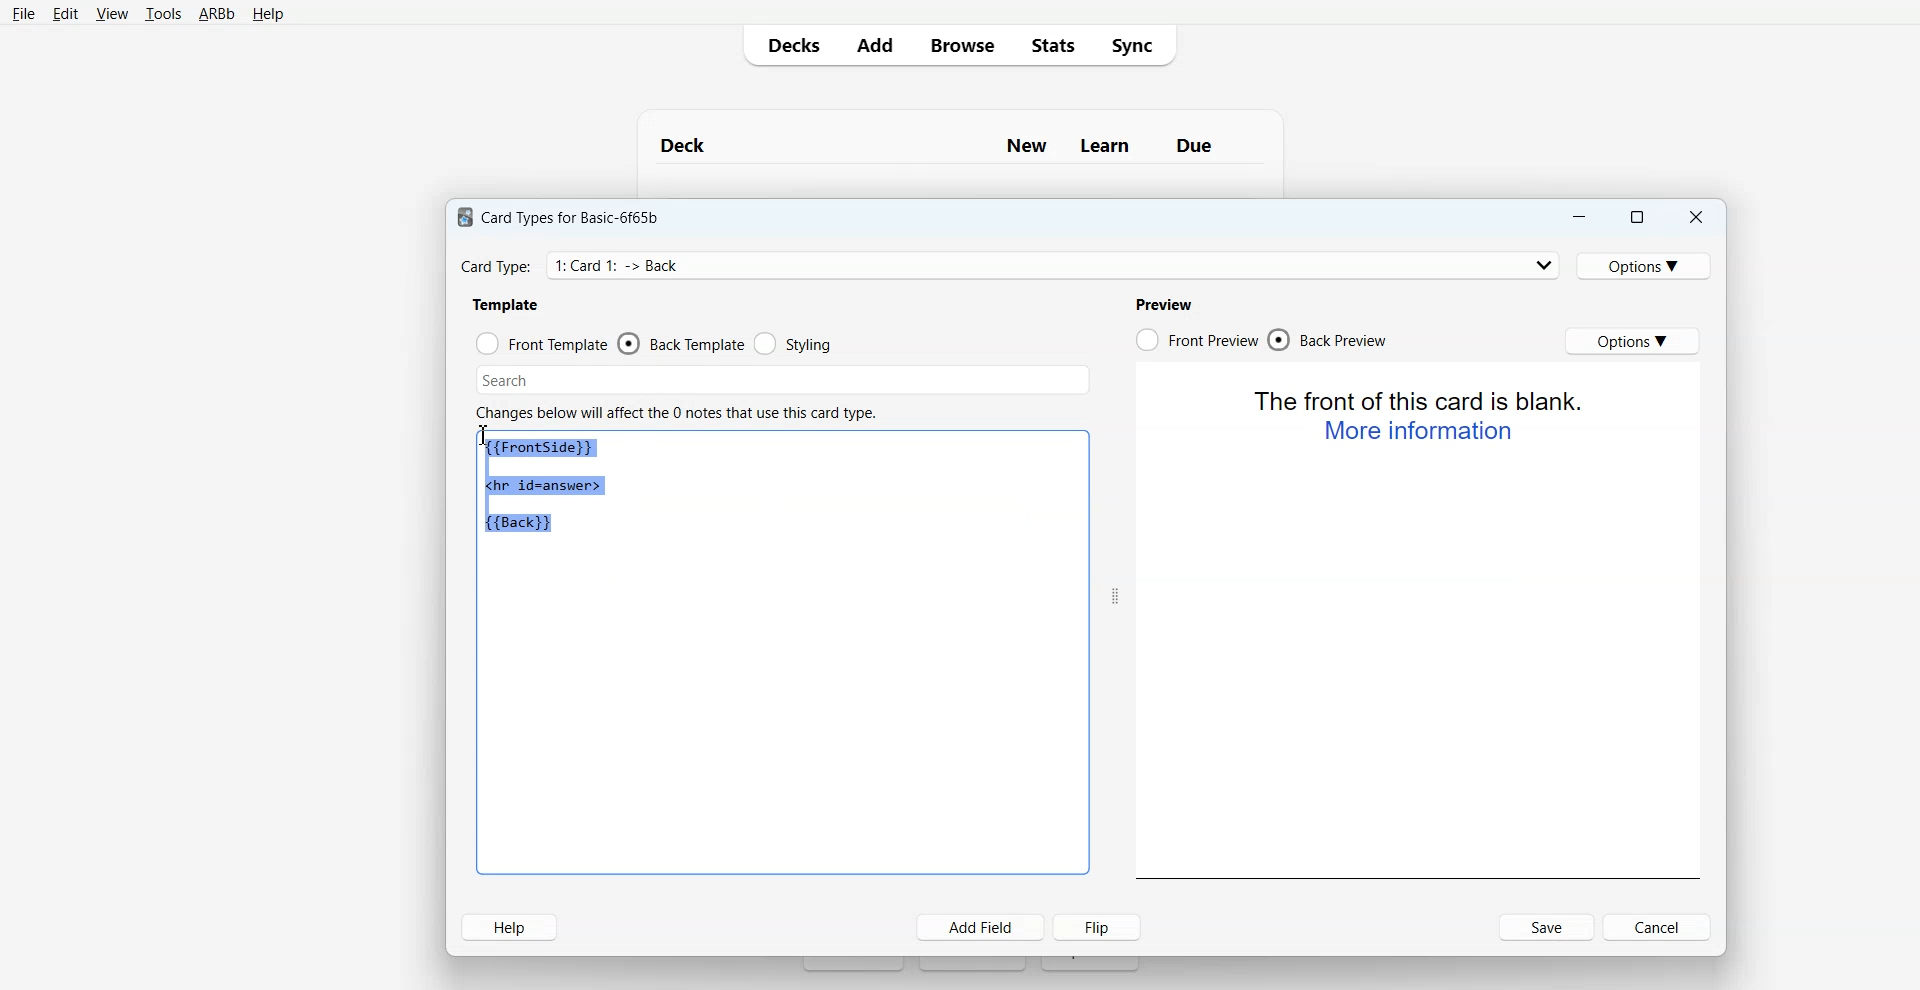  I want to click on Decks, so click(789, 45).